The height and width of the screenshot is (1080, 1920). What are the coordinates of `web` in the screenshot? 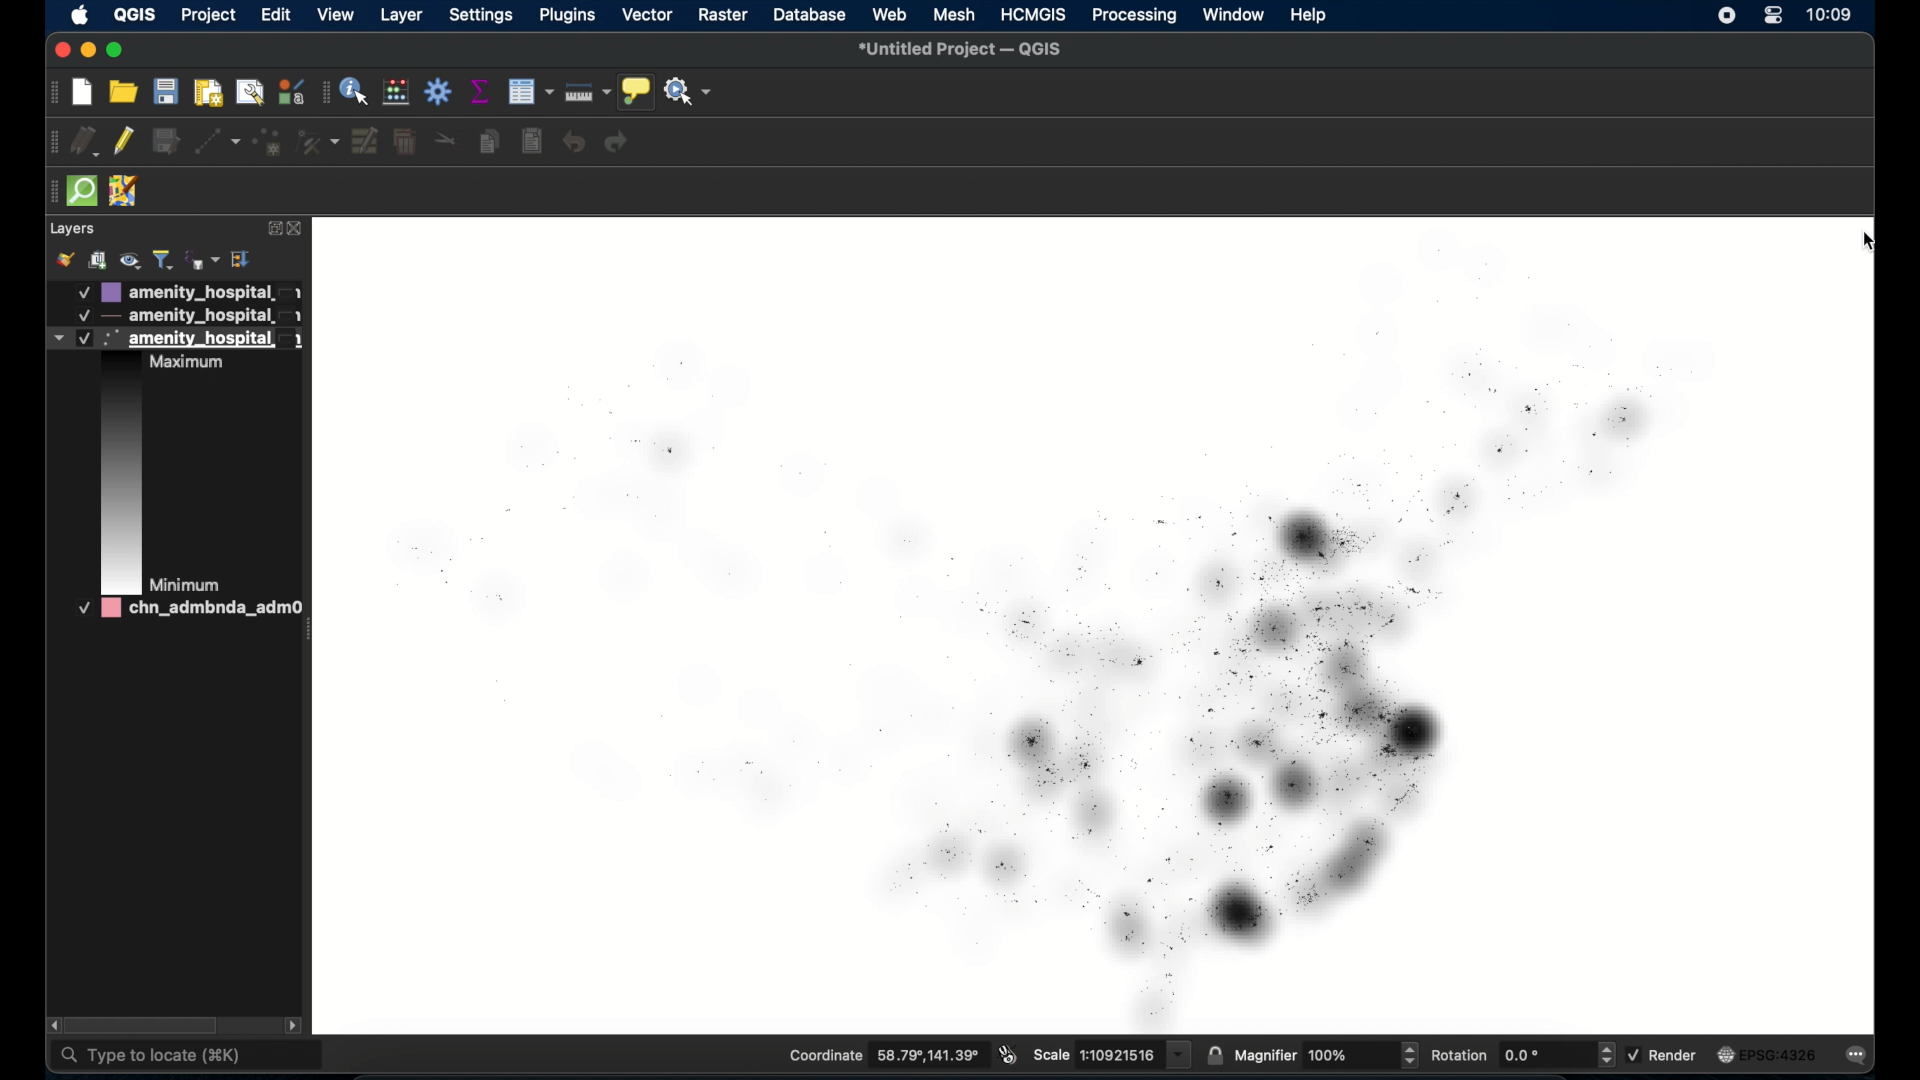 It's located at (891, 14).